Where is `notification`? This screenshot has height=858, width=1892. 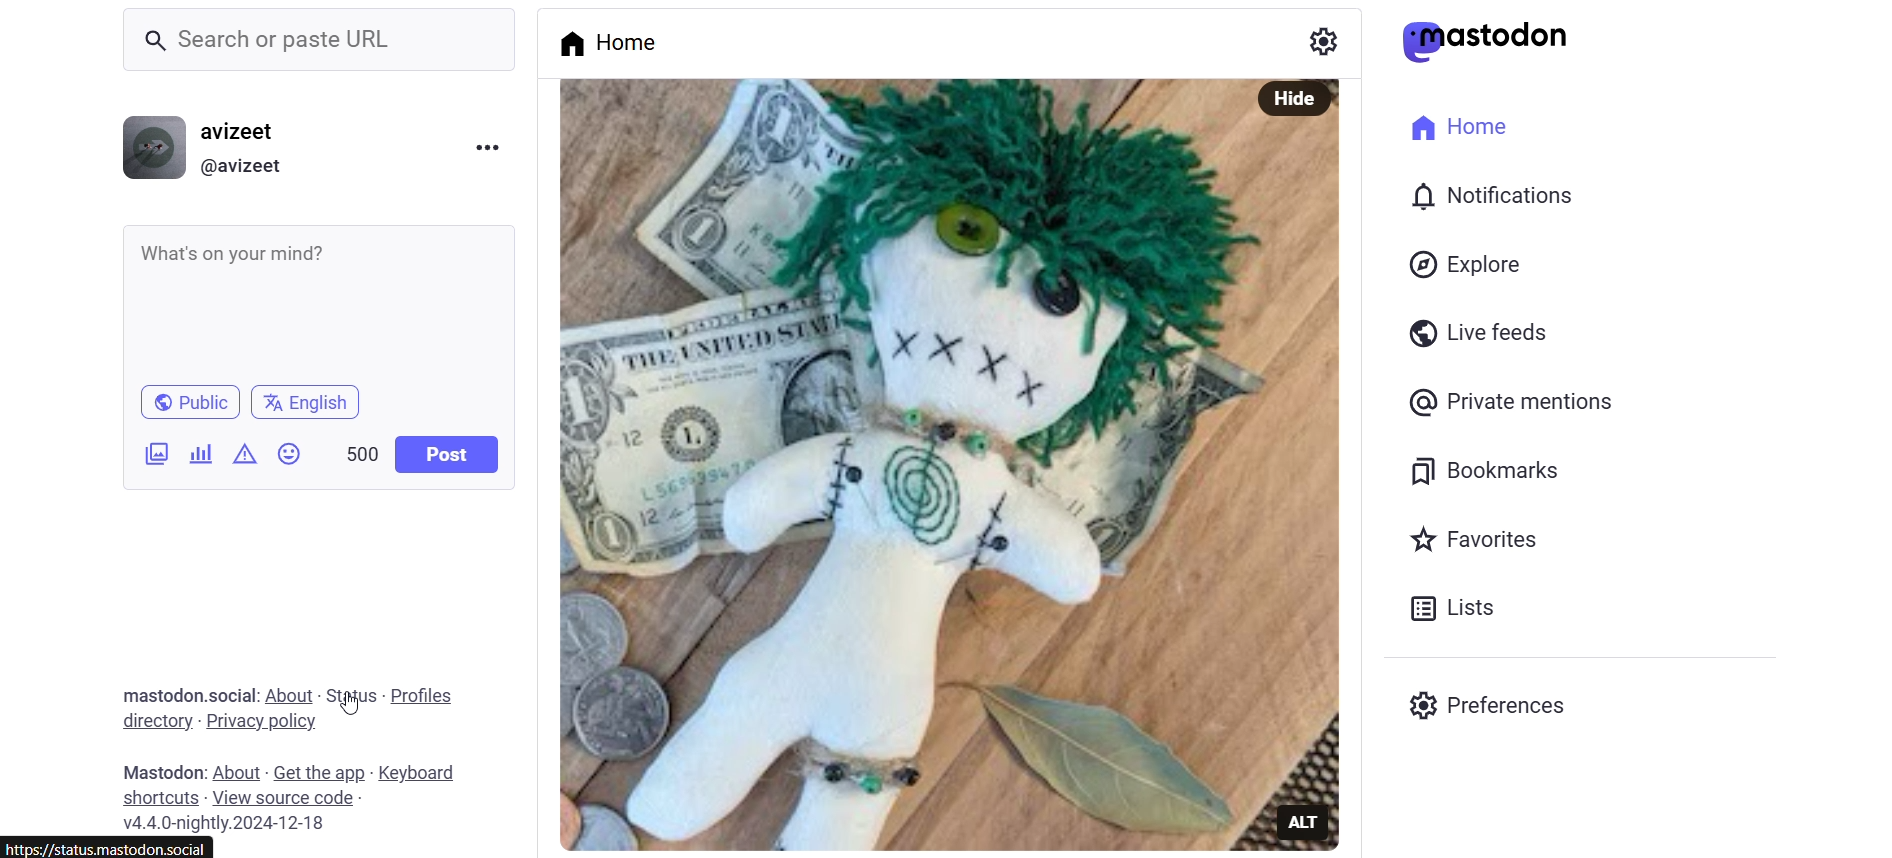
notification is located at coordinates (1492, 199).